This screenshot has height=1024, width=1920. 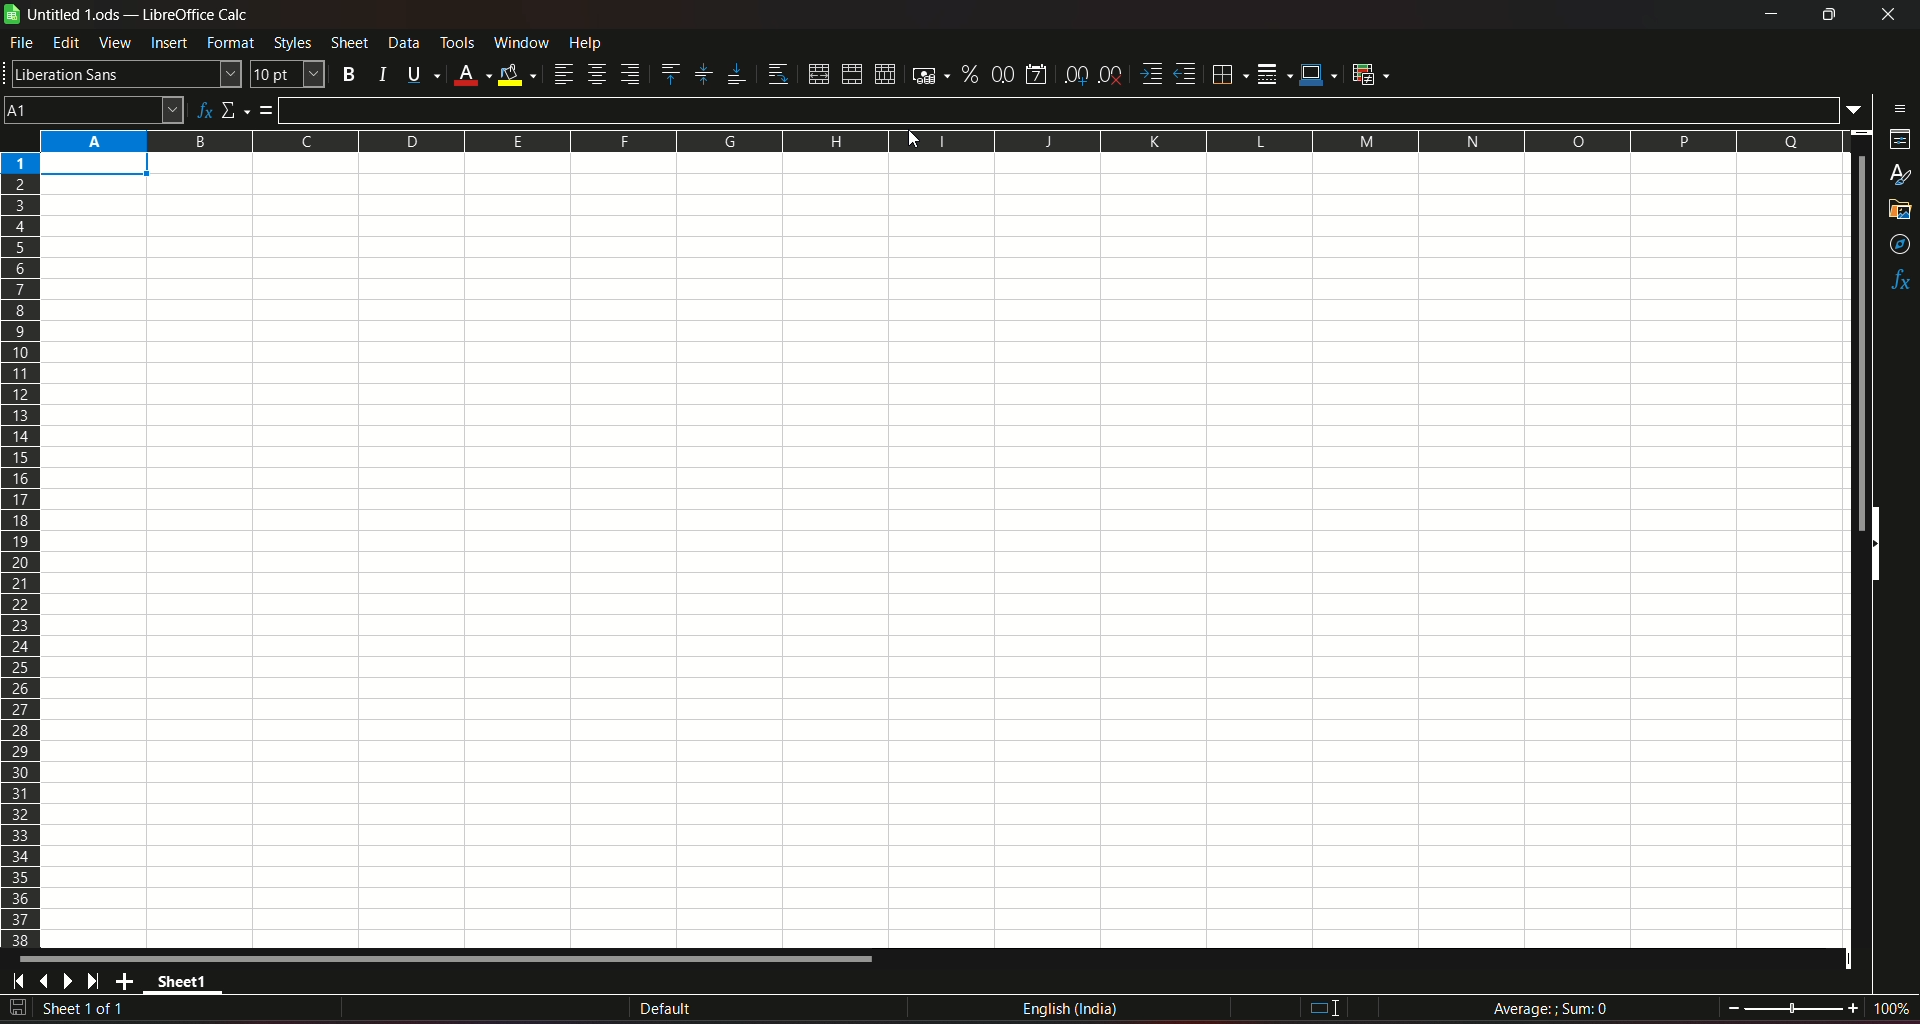 What do you see at coordinates (1112, 74) in the screenshot?
I see `delete decimal point` at bounding box center [1112, 74].